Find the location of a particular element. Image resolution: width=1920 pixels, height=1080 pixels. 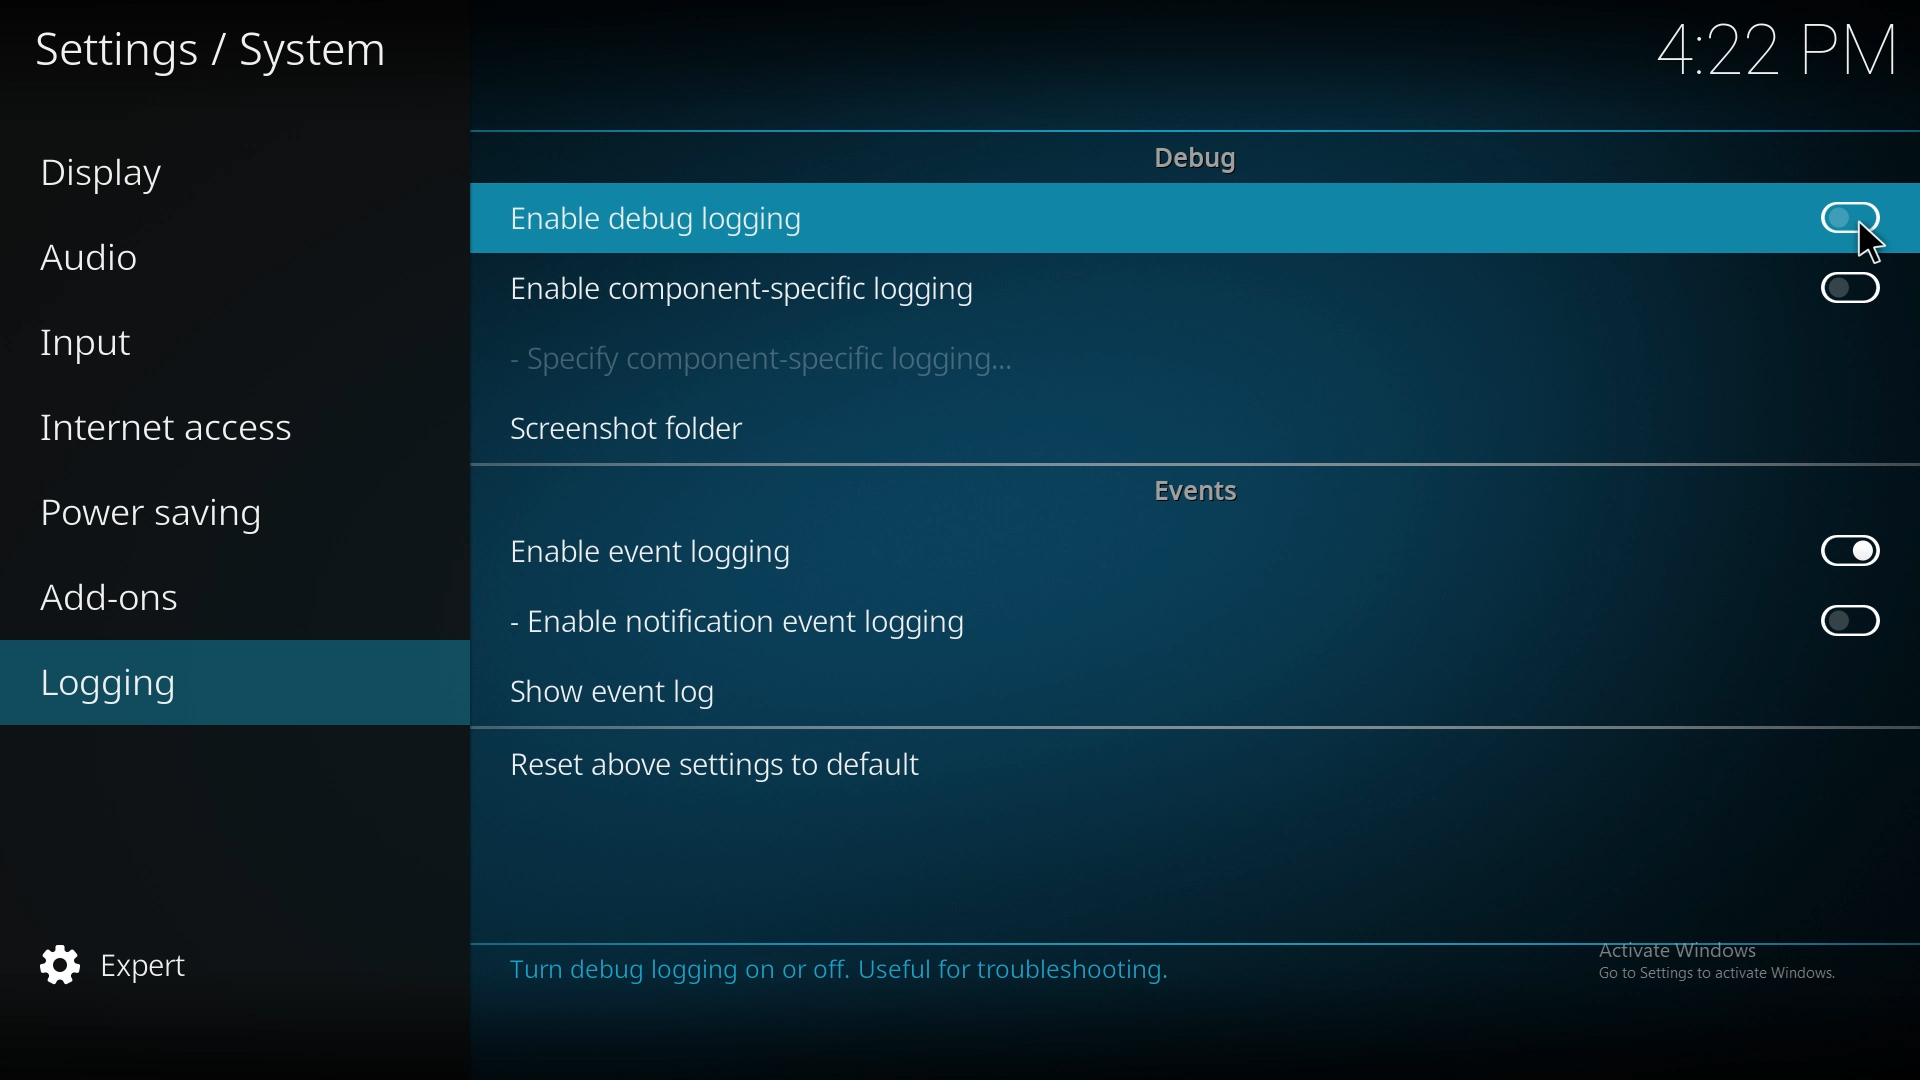

enable notification event logging is located at coordinates (750, 621).